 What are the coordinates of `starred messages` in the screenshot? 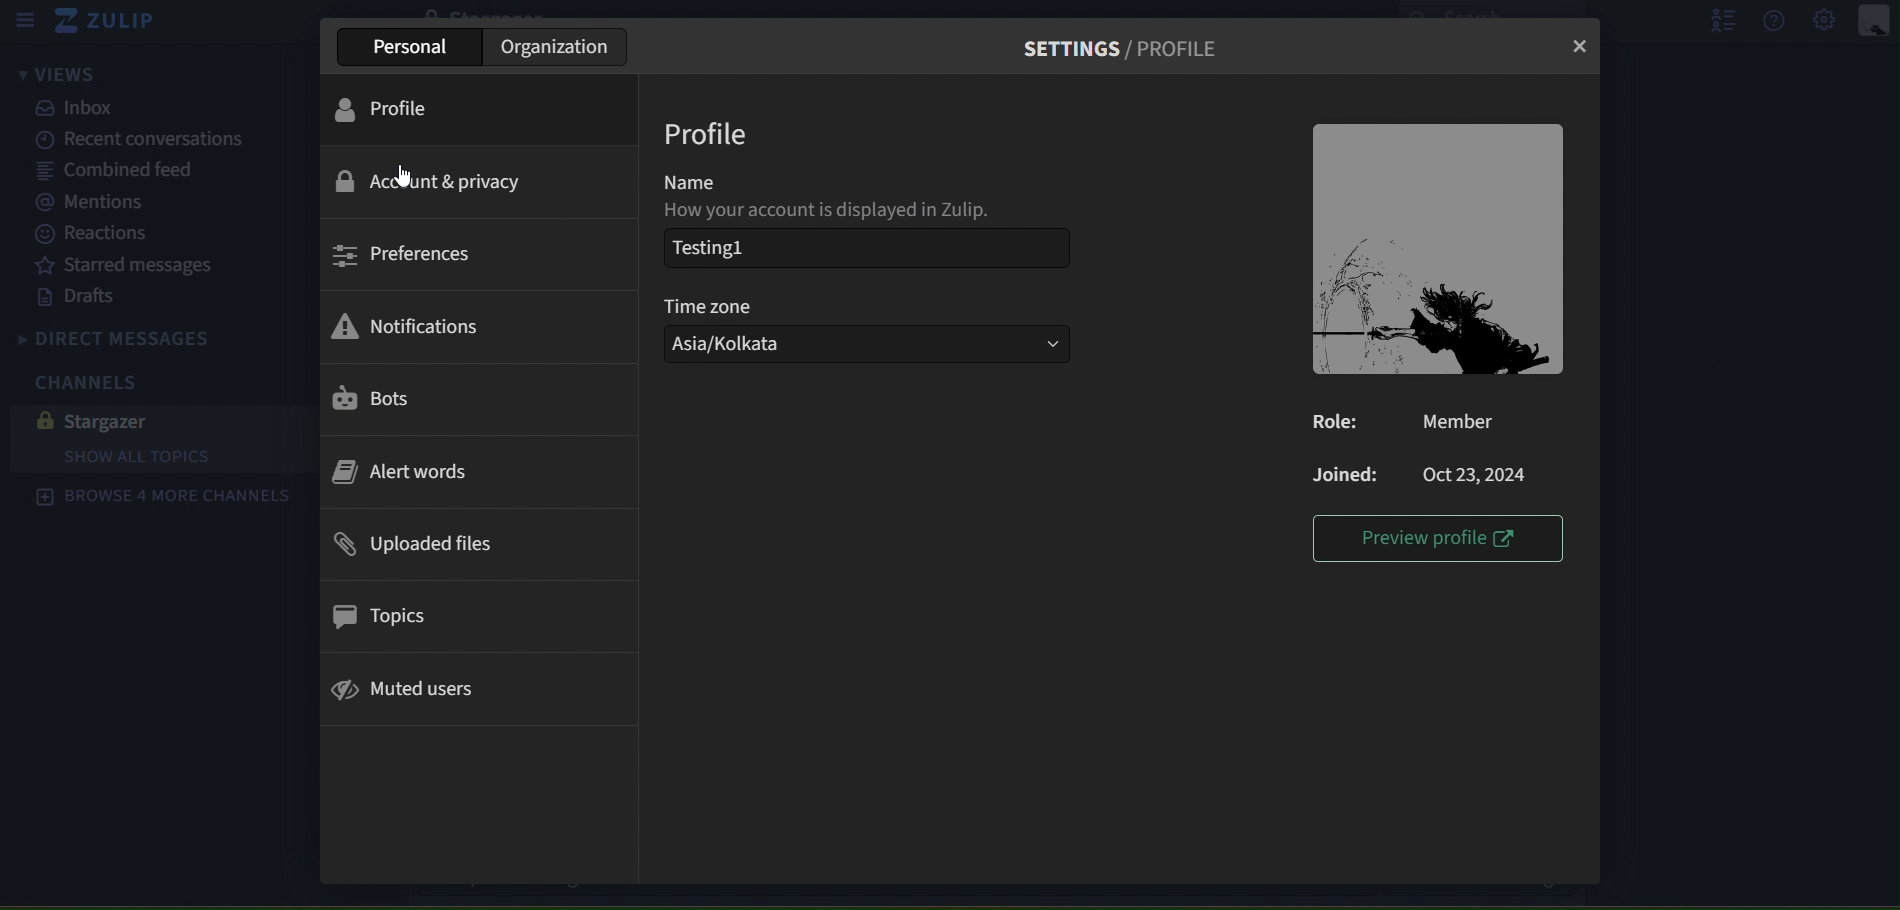 It's located at (124, 263).